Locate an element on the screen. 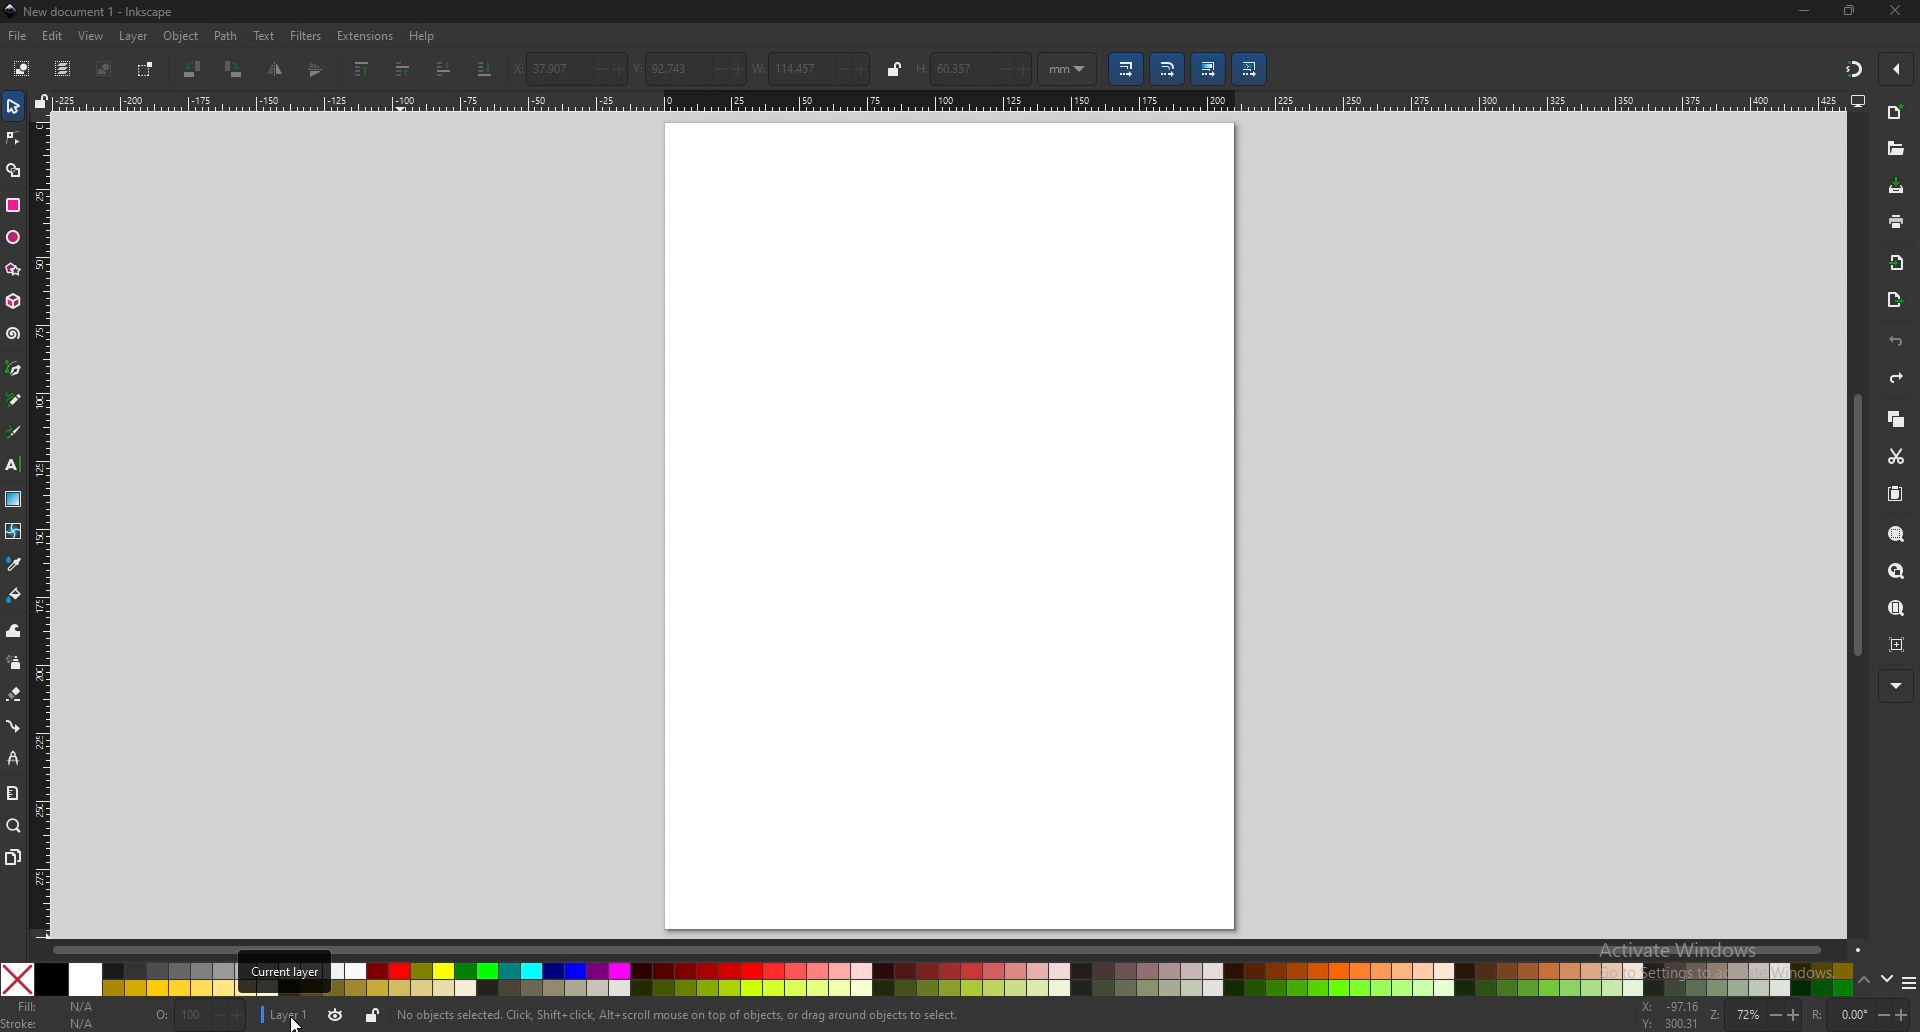 This screenshot has width=1920, height=1032. height is located at coordinates (946, 69).